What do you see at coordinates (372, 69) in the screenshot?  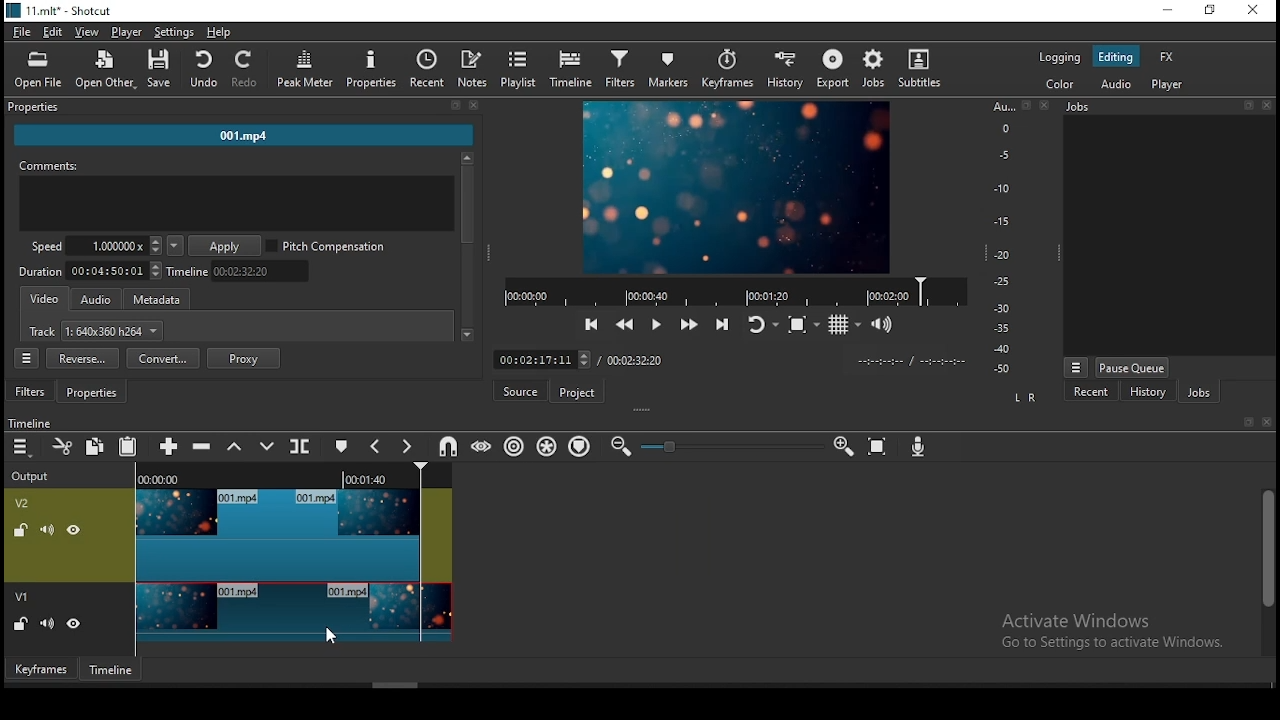 I see `properties` at bounding box center [372, 69].